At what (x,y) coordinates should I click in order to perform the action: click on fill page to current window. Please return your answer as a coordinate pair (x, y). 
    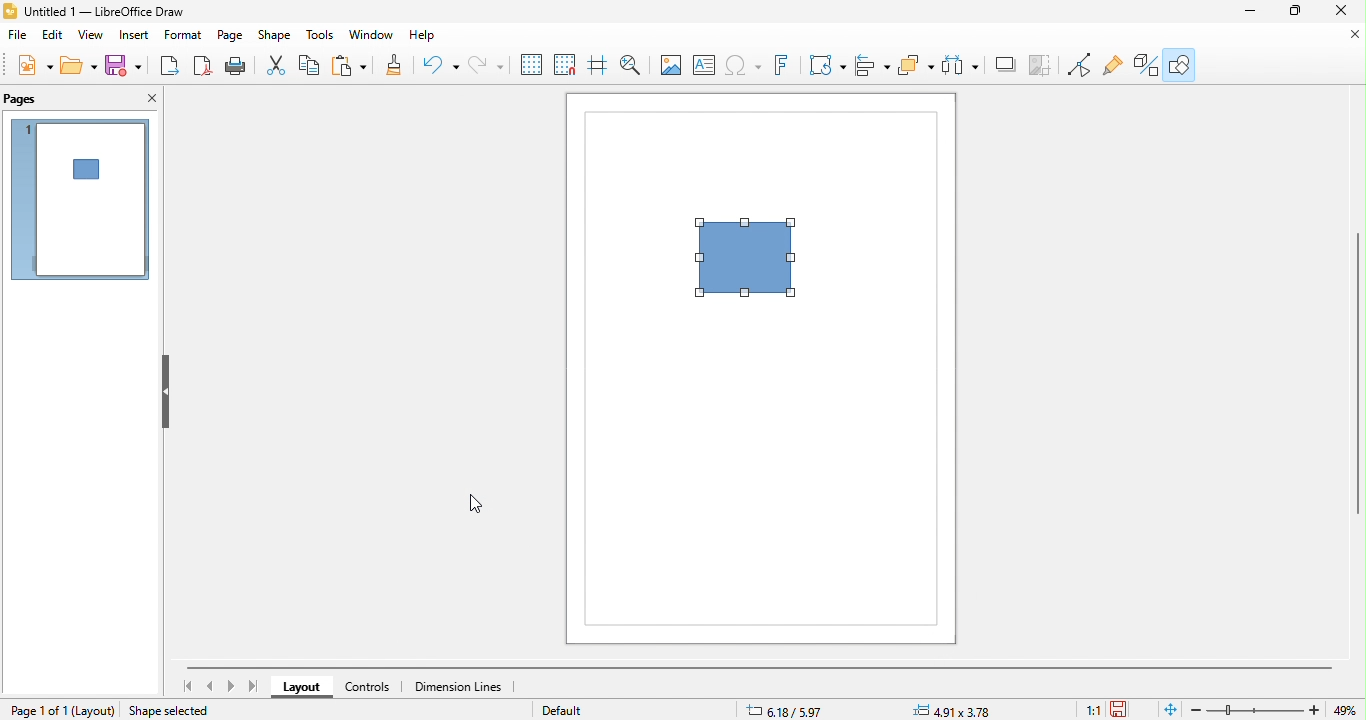
    Looking at the image, I should click on (1167, 709).